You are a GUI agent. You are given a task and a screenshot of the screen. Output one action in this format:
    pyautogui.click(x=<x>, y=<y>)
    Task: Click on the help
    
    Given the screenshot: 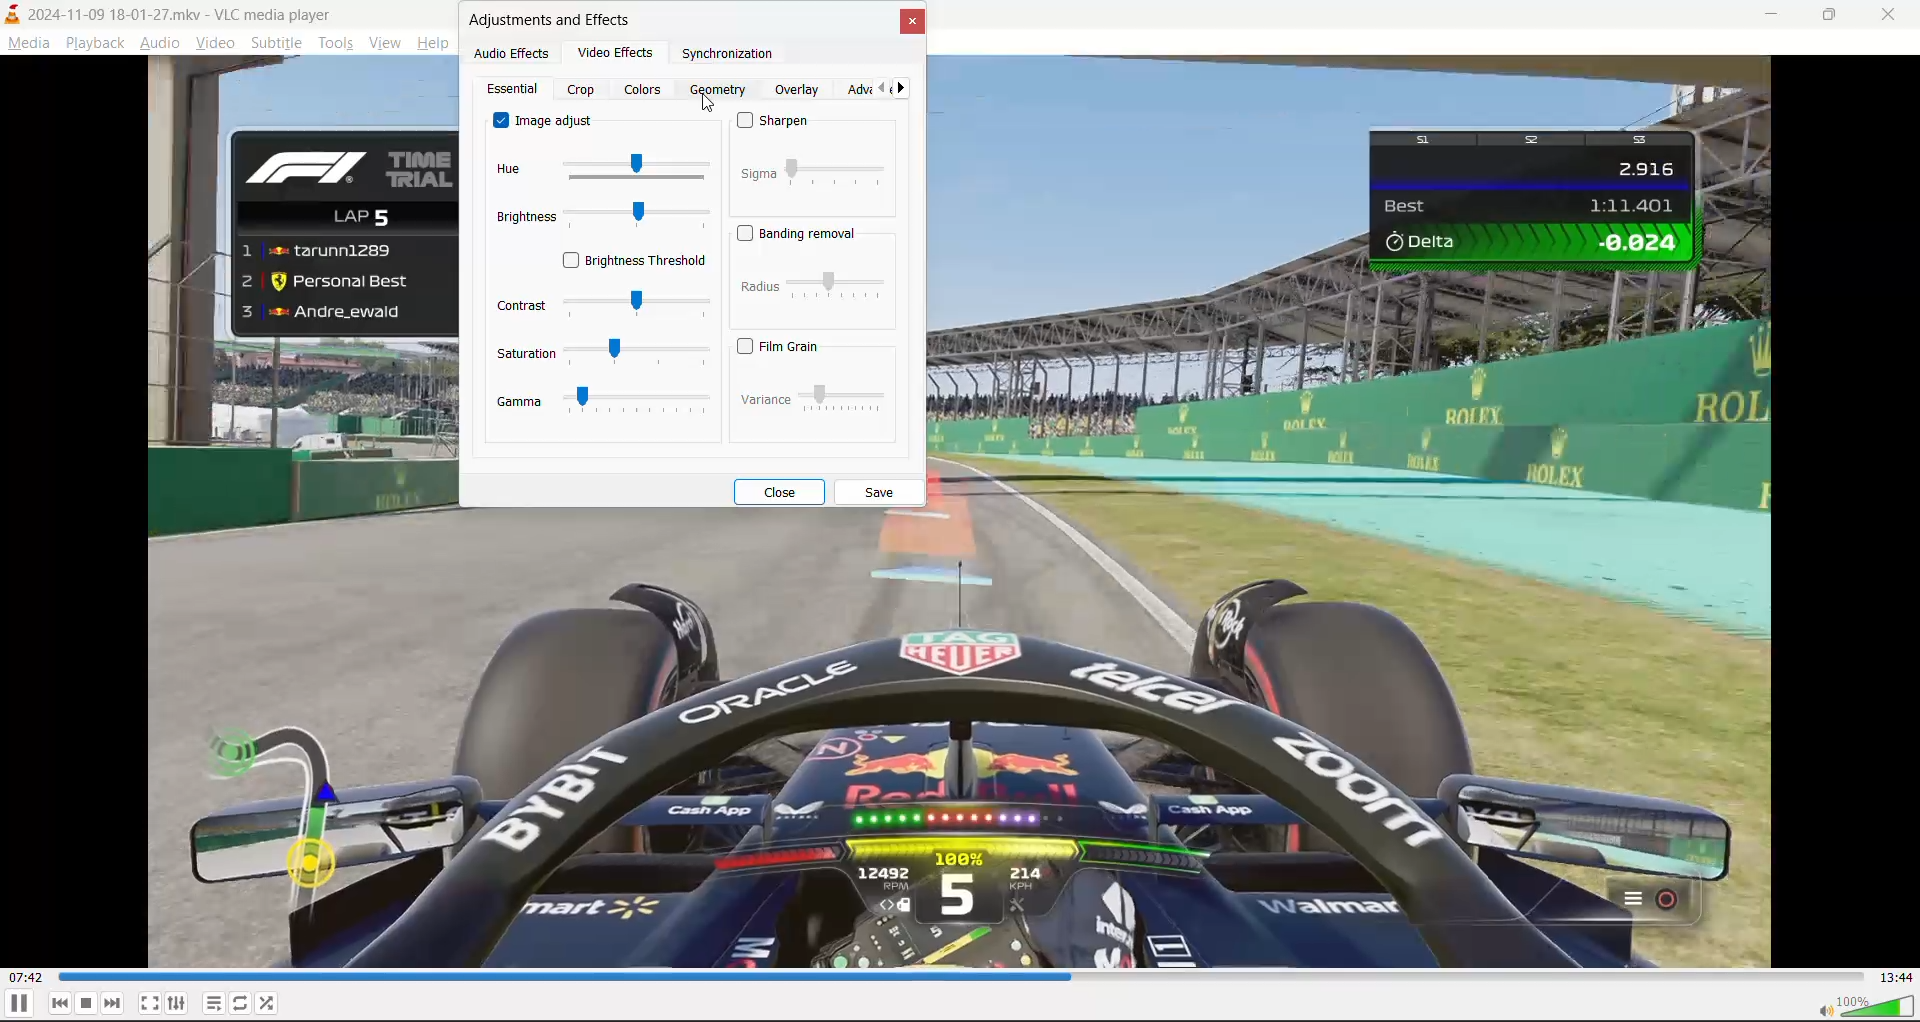 What is the action you would take?
    pyautogui.click(x=436, y=42)
    